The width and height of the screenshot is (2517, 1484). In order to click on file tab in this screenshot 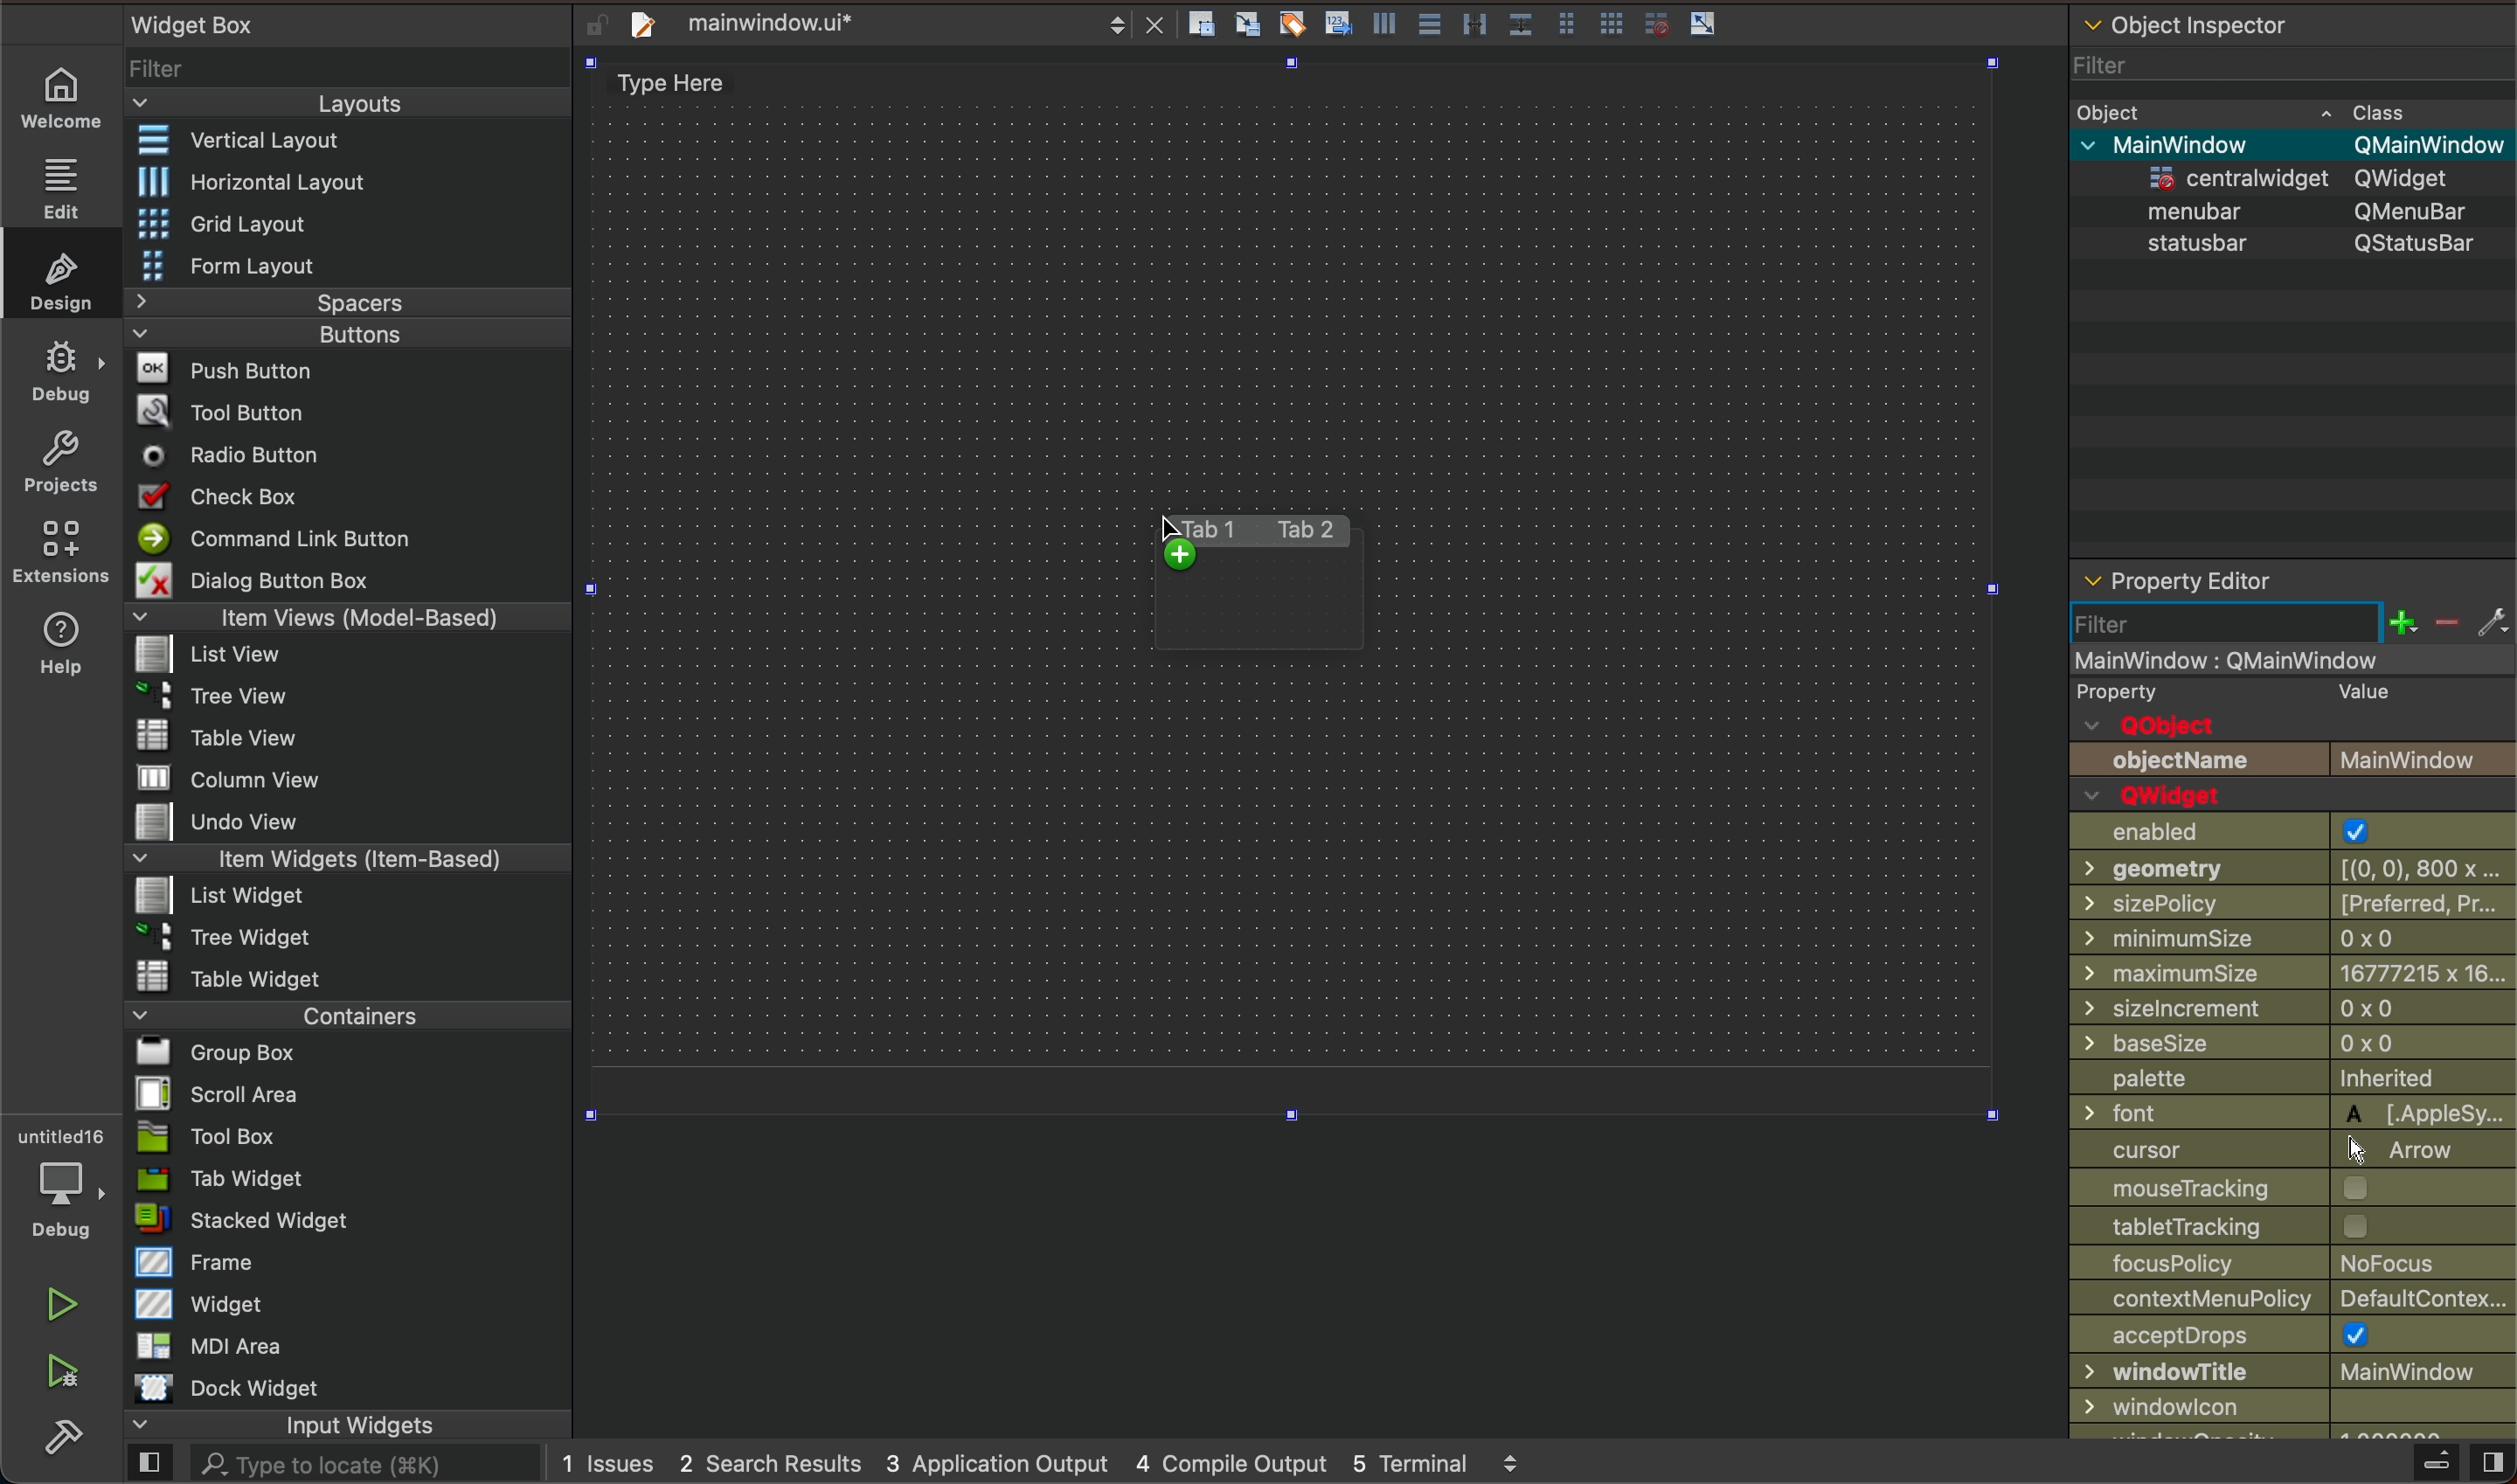, I will do `click(886, 24)`.